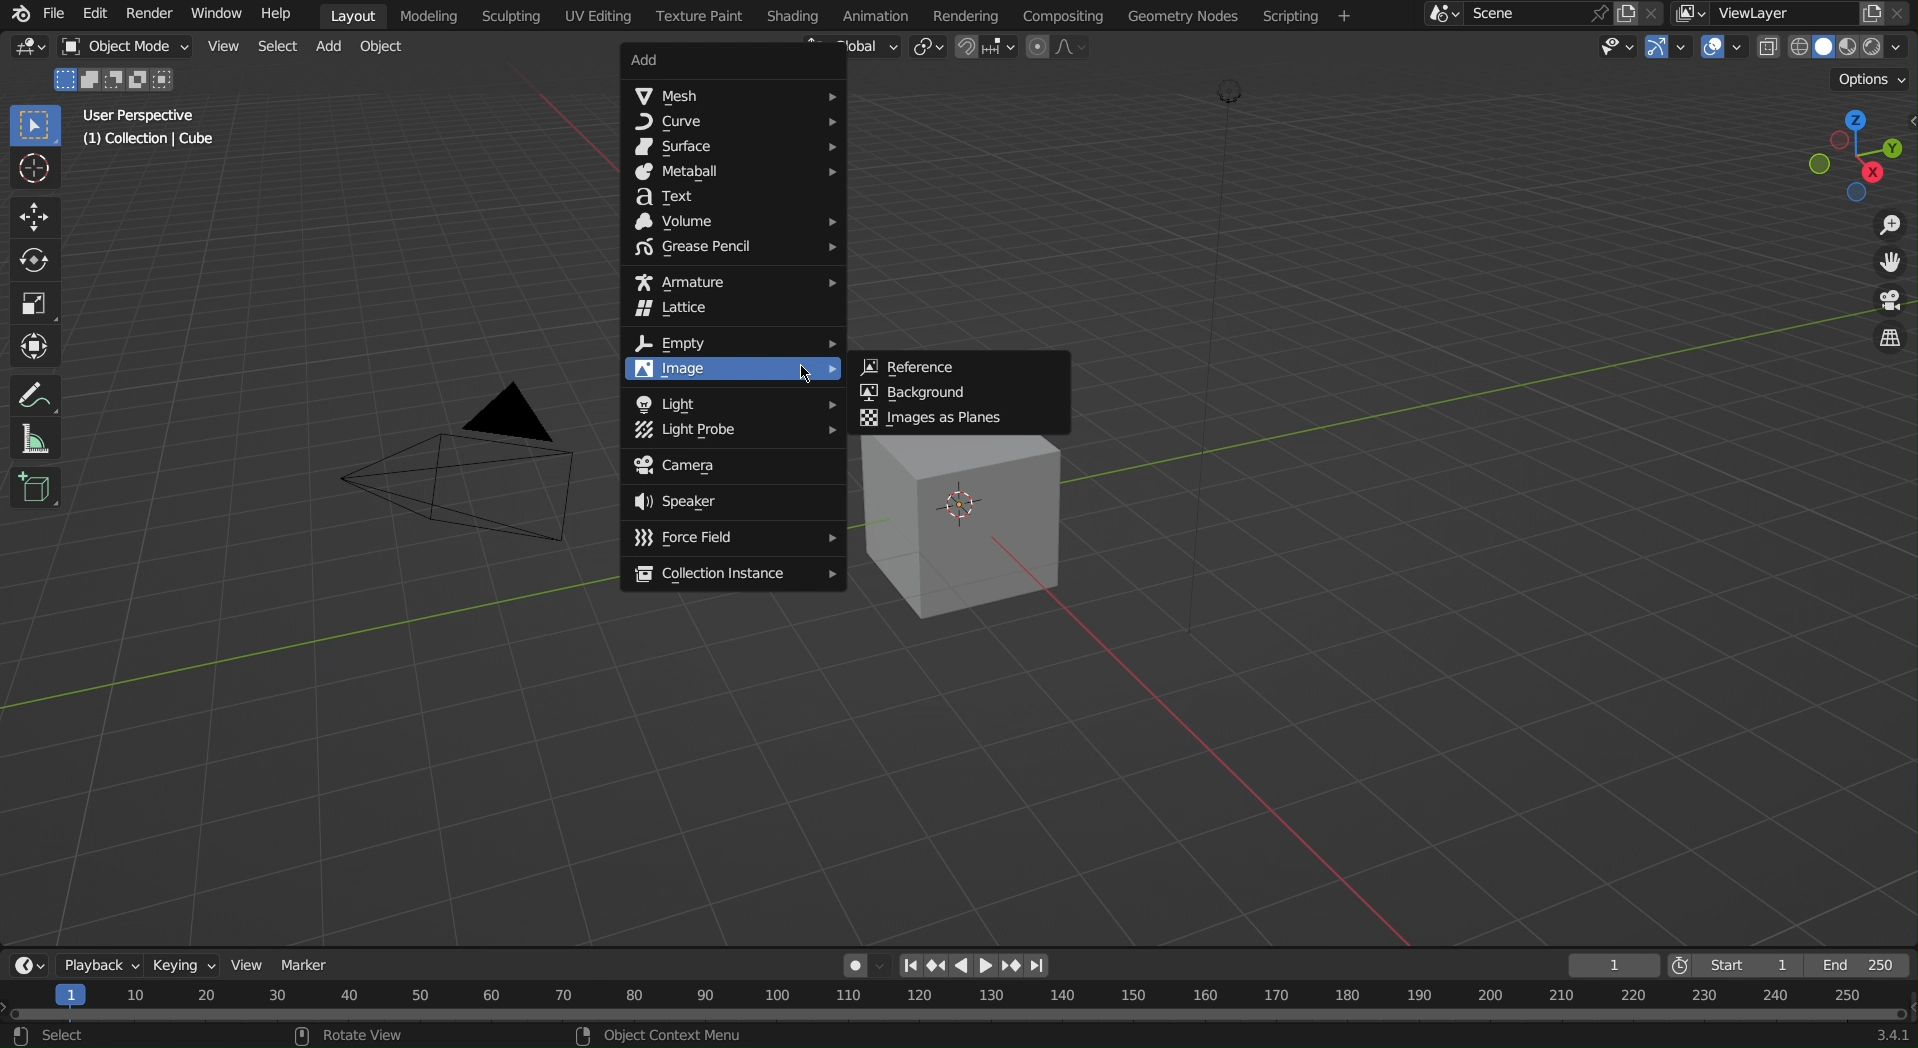 The height and width of the screenshot is (1048, 1918). What do you see at coordinates (1181, 15) in the screenshot?
I see `Geometry Nodes` at bounding box center [1181, 15].